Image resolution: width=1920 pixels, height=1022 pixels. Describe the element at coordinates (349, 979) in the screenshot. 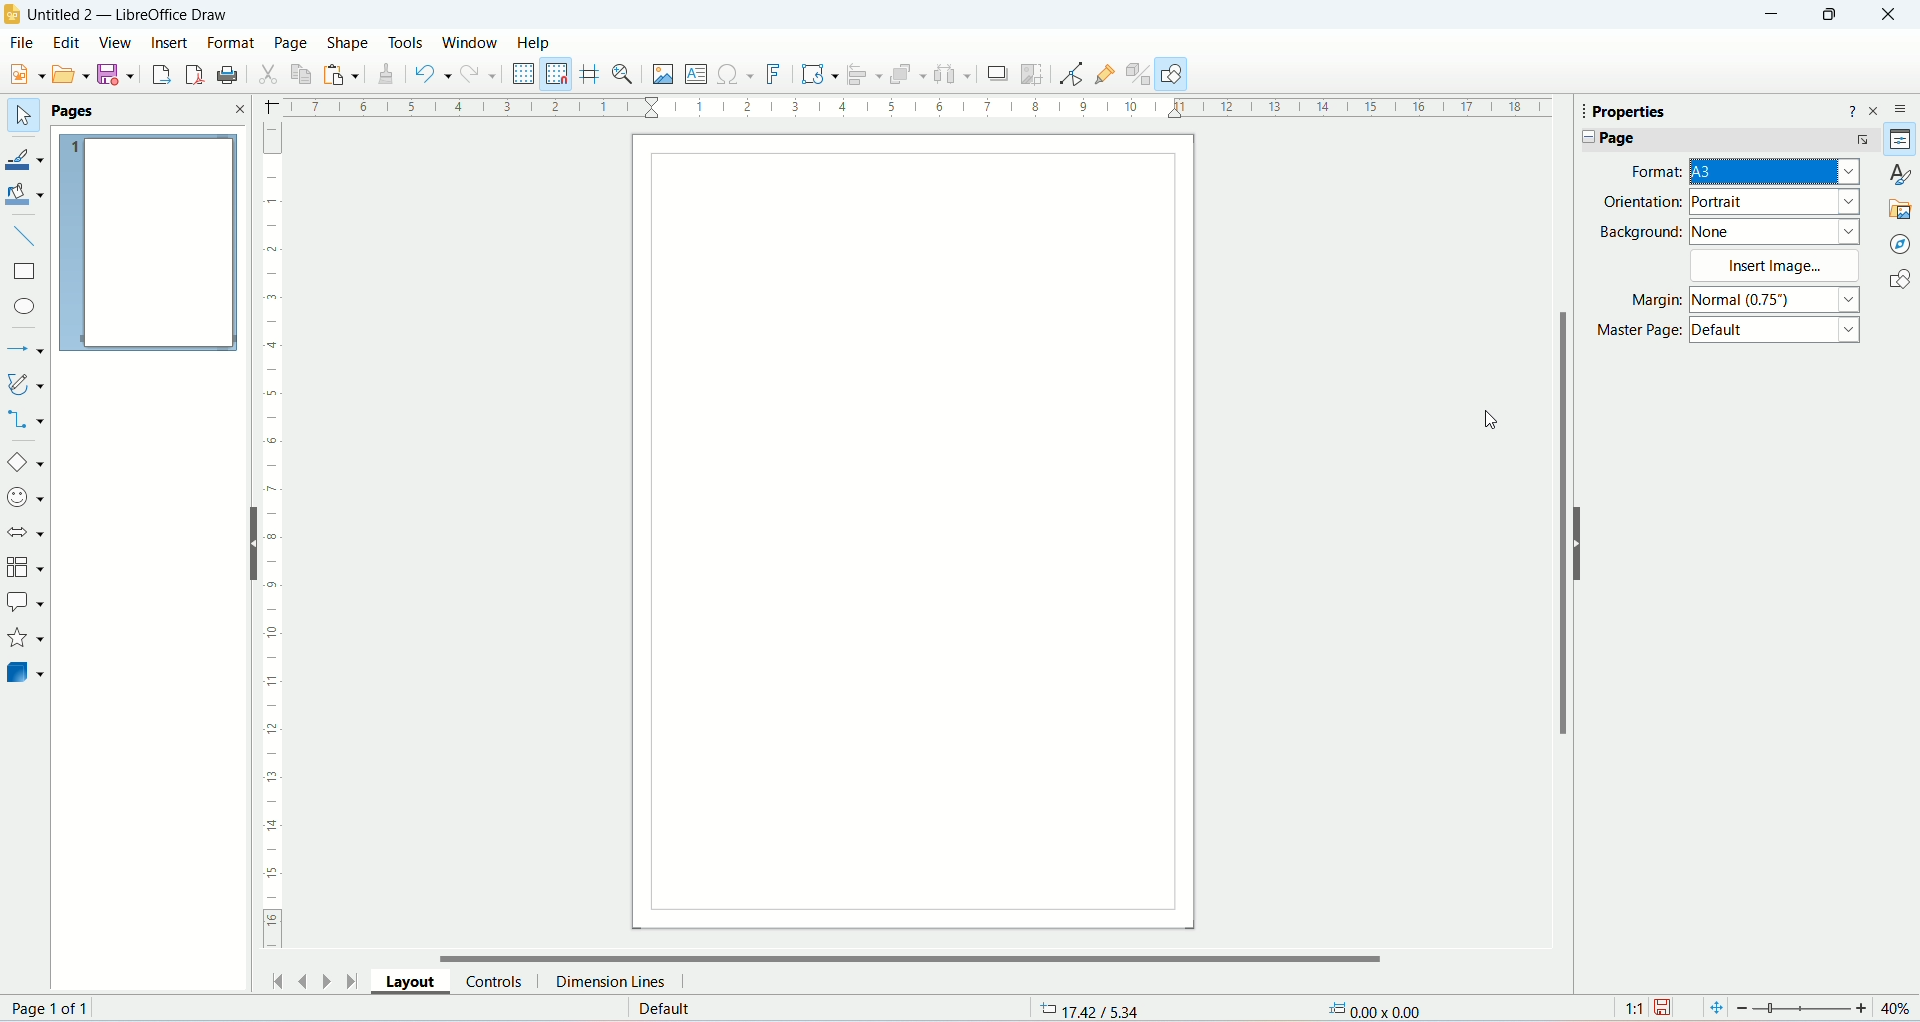

I see `go to last page` at that location.